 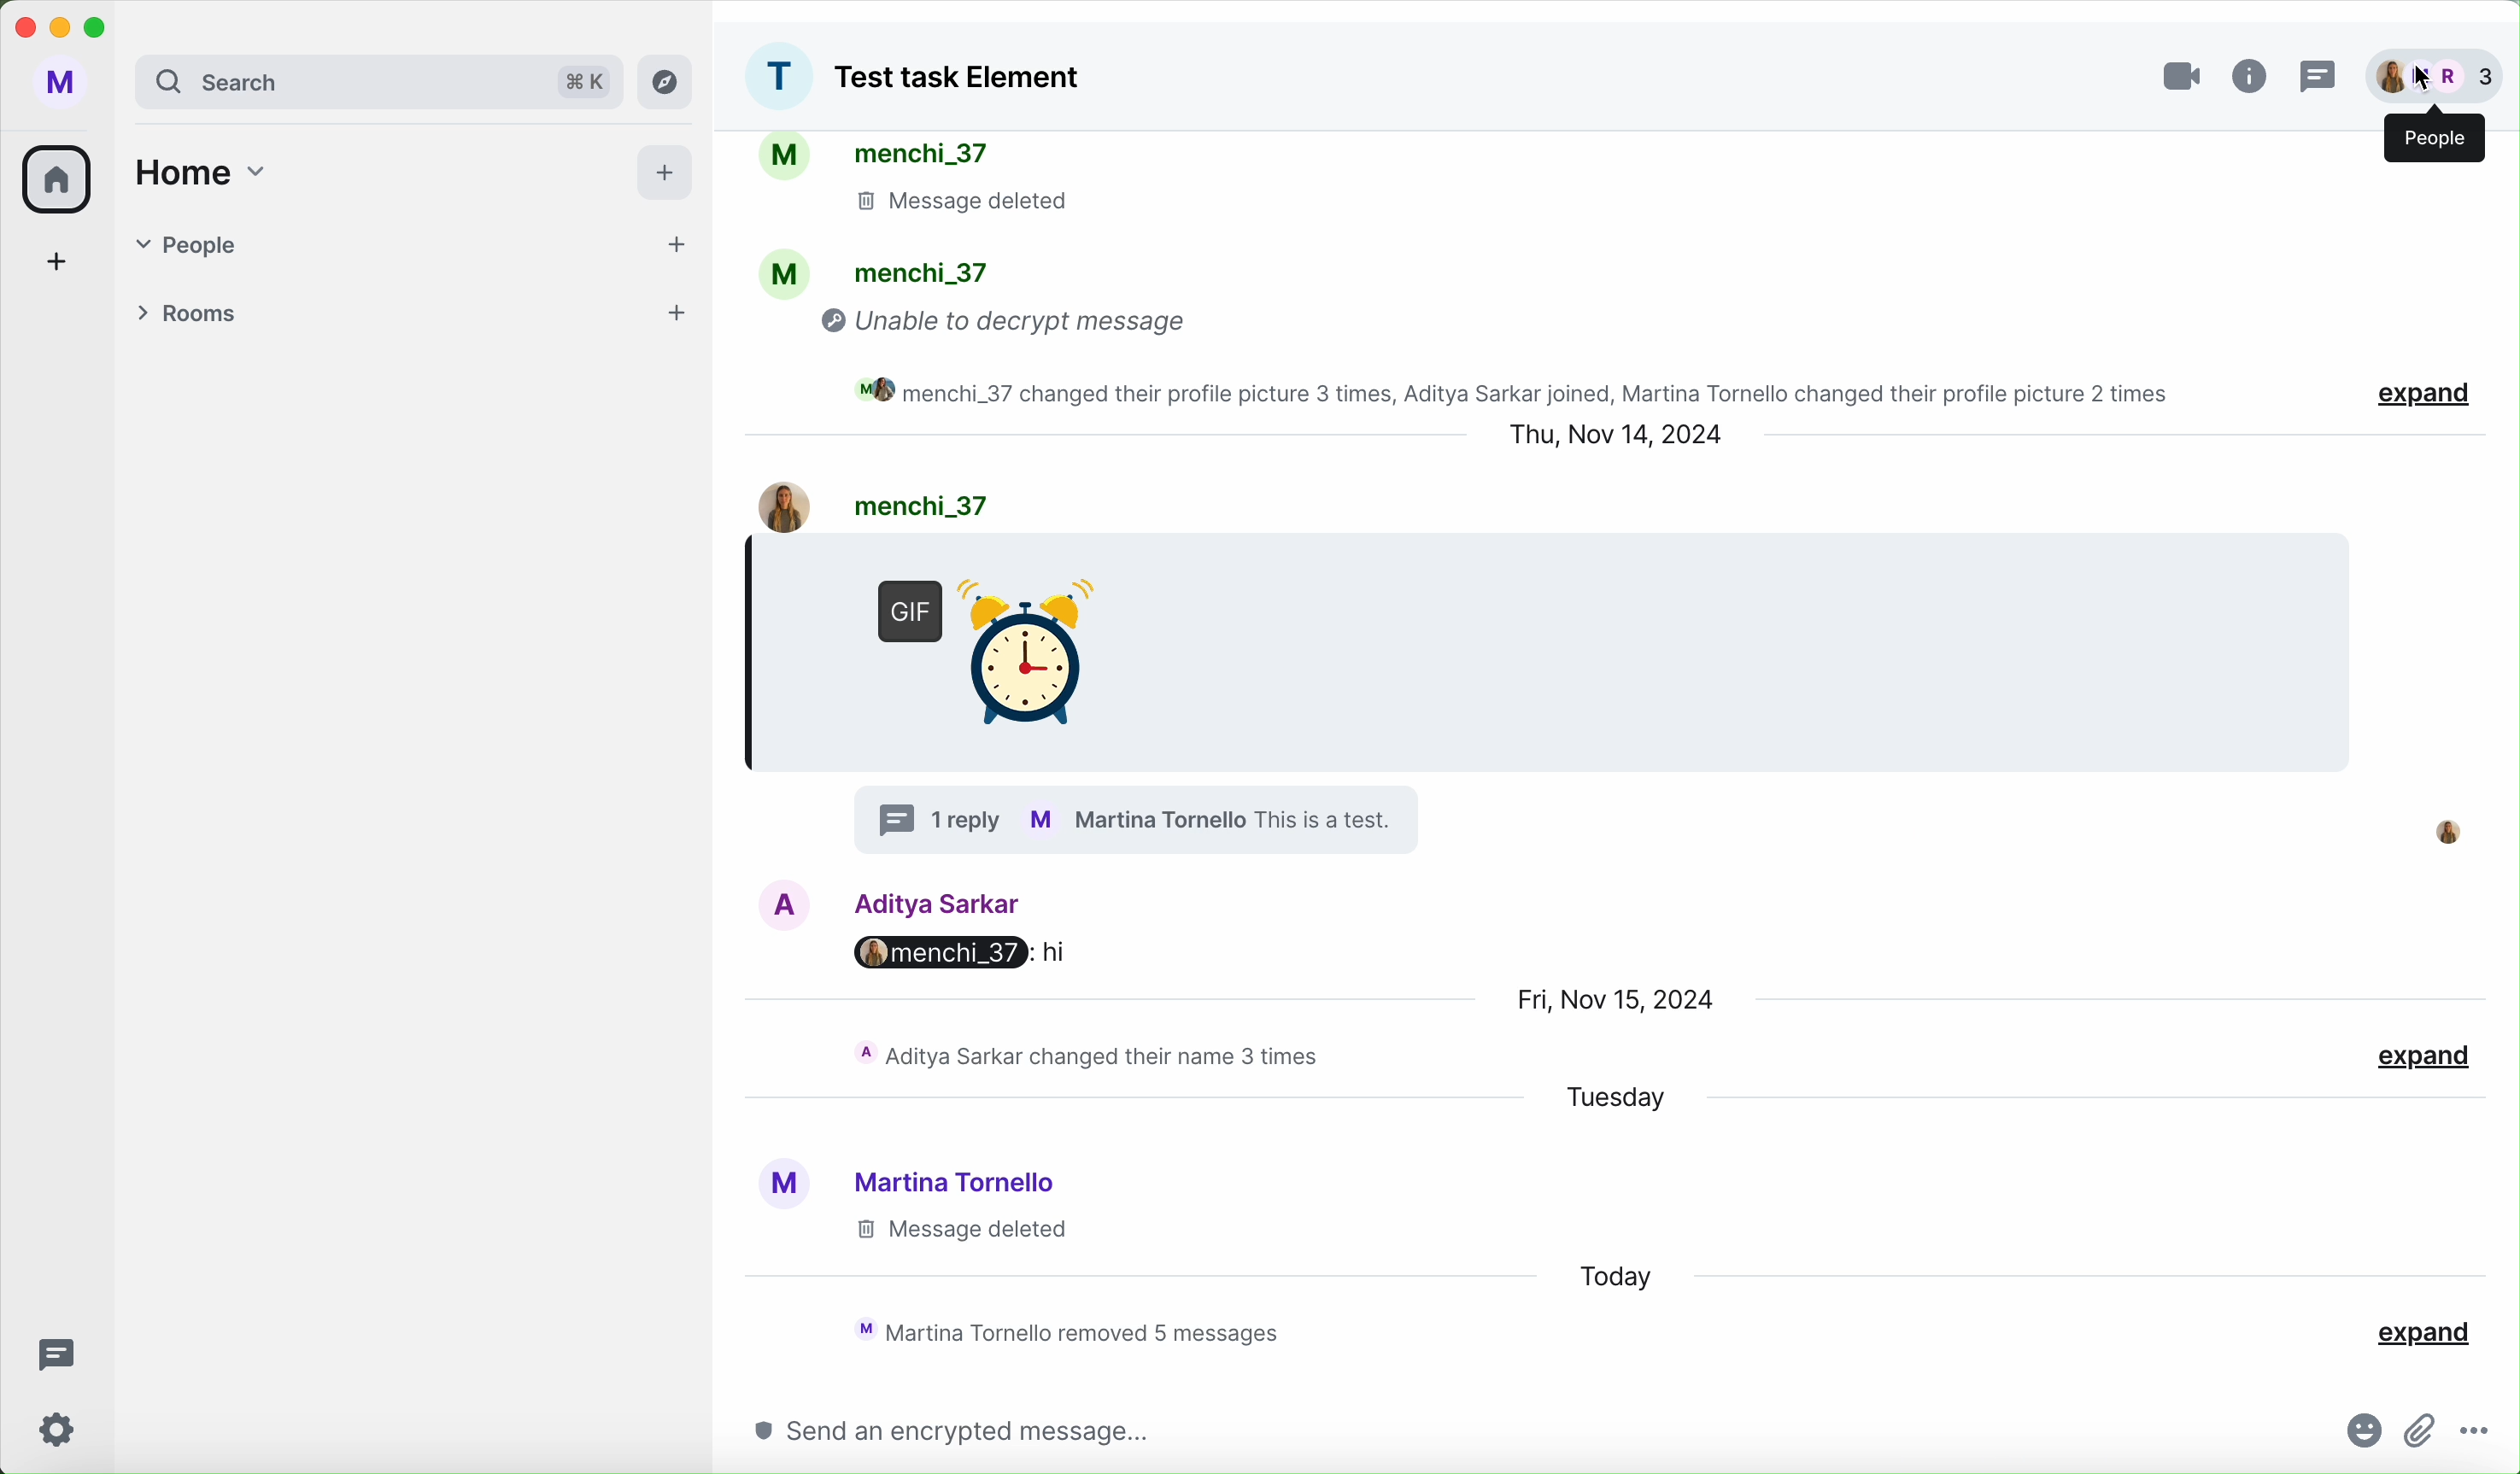 I want to click on more options, so click(x=2477, y=1434).